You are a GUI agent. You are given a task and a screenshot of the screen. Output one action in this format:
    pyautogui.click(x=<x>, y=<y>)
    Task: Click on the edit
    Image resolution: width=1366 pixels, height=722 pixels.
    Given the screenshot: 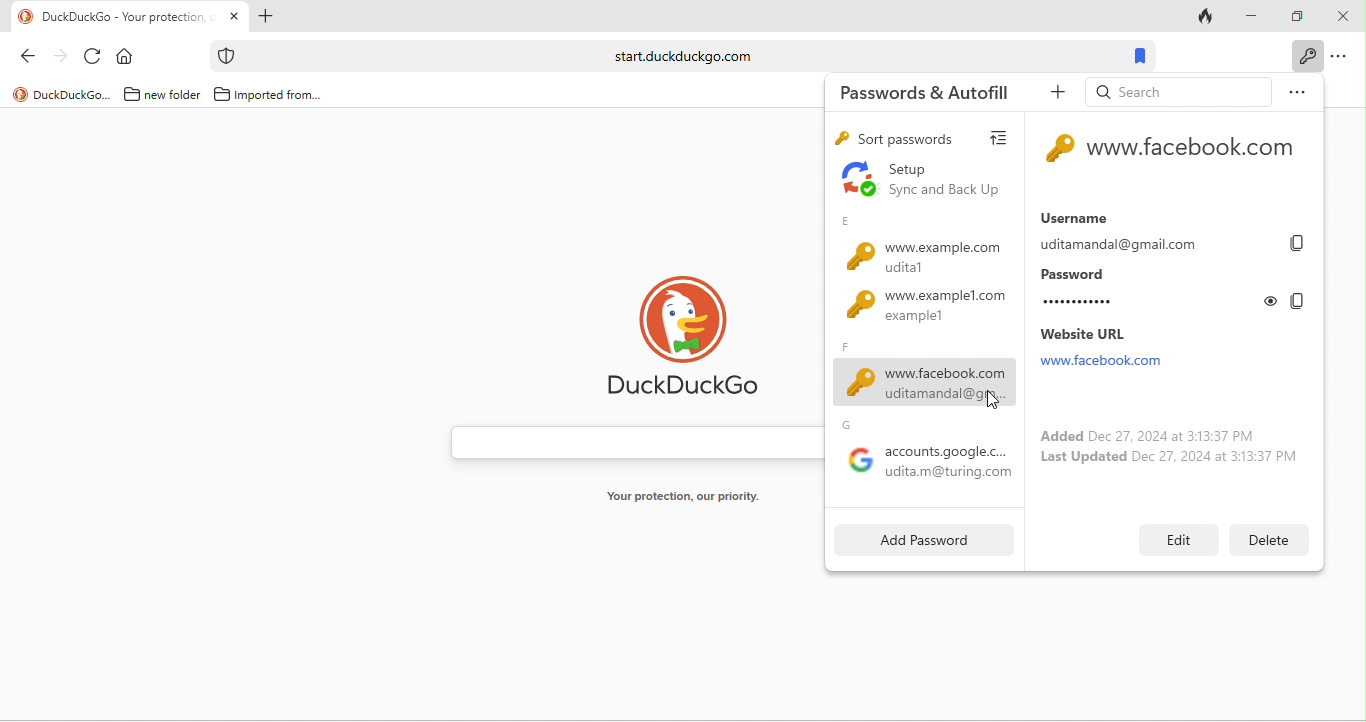 What is the action you would take?
    pyautogui.click(x=1179, y=538)
    